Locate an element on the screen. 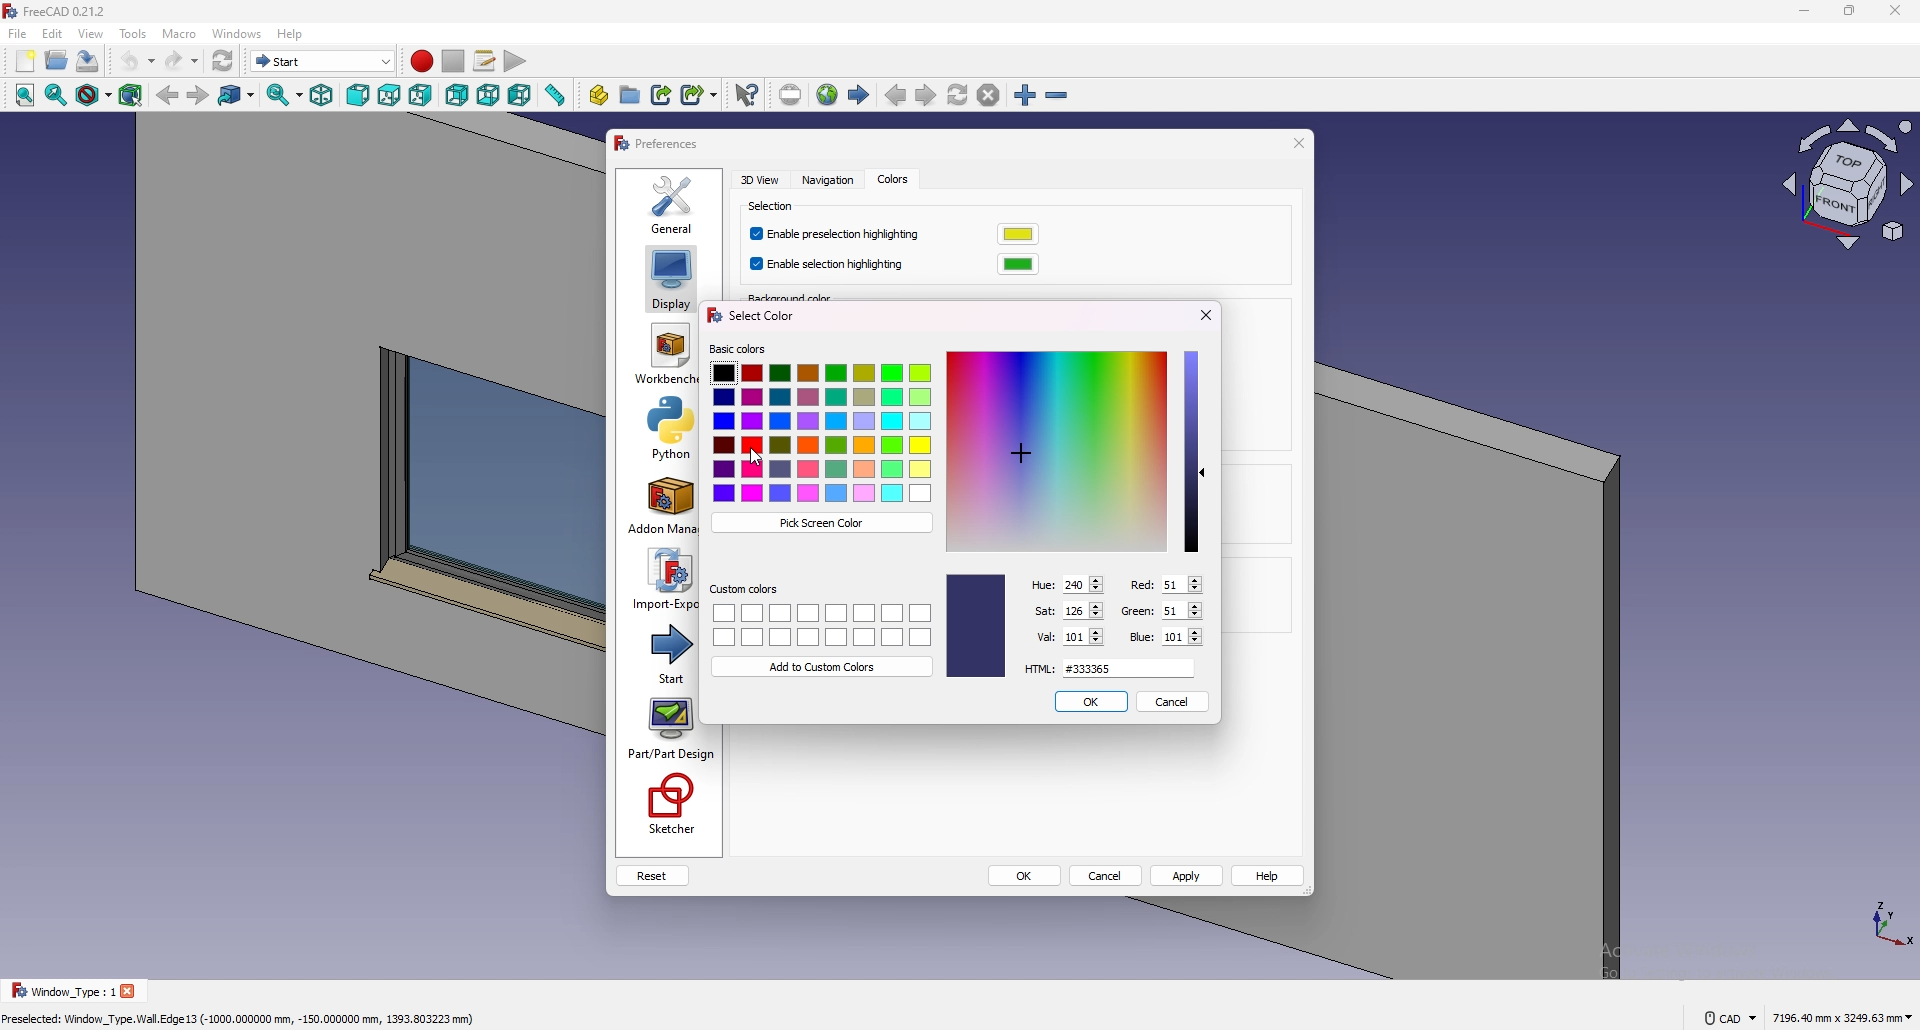 The image size is (1920, 1030). execute macro is located at coordinates (514, 63).